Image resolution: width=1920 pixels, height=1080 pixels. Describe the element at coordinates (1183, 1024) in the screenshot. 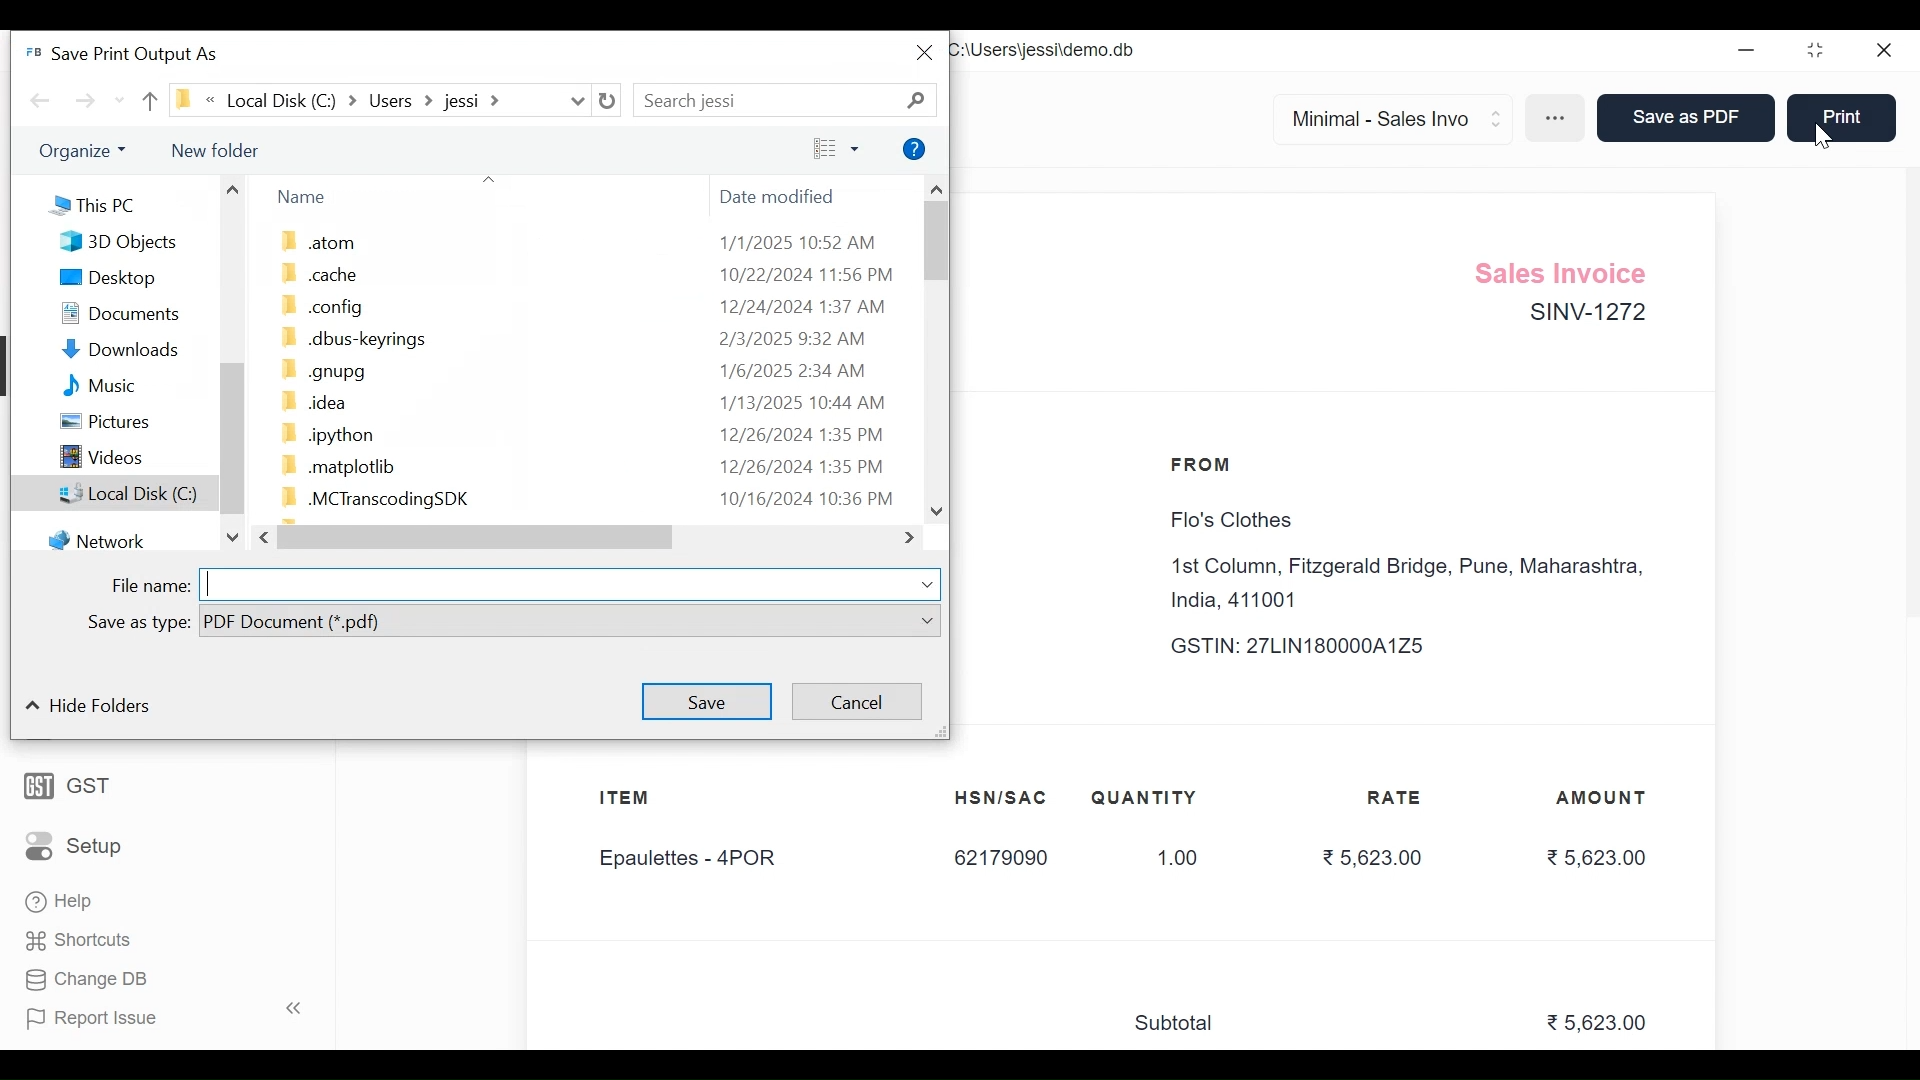

I see `Subtotal` at that location.